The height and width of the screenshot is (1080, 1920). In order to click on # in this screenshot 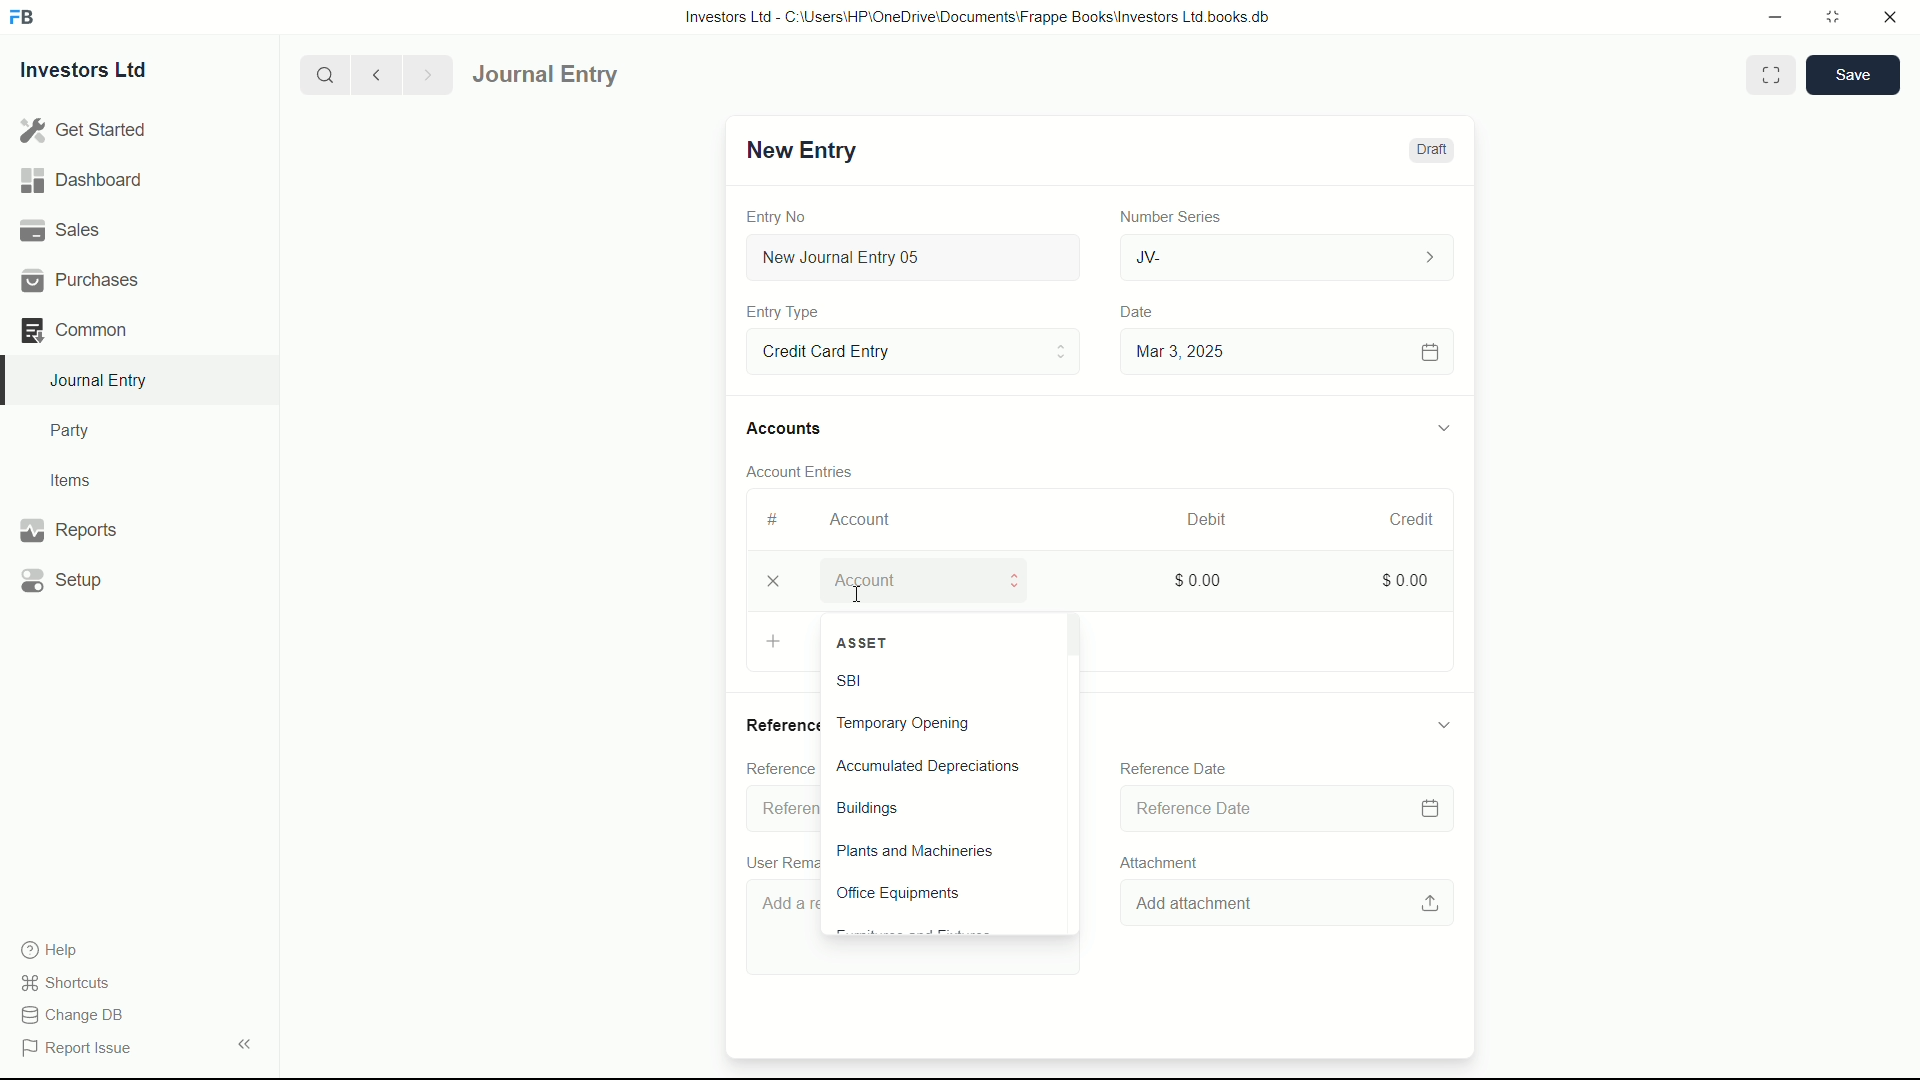, I will do `click(774, 519)`.